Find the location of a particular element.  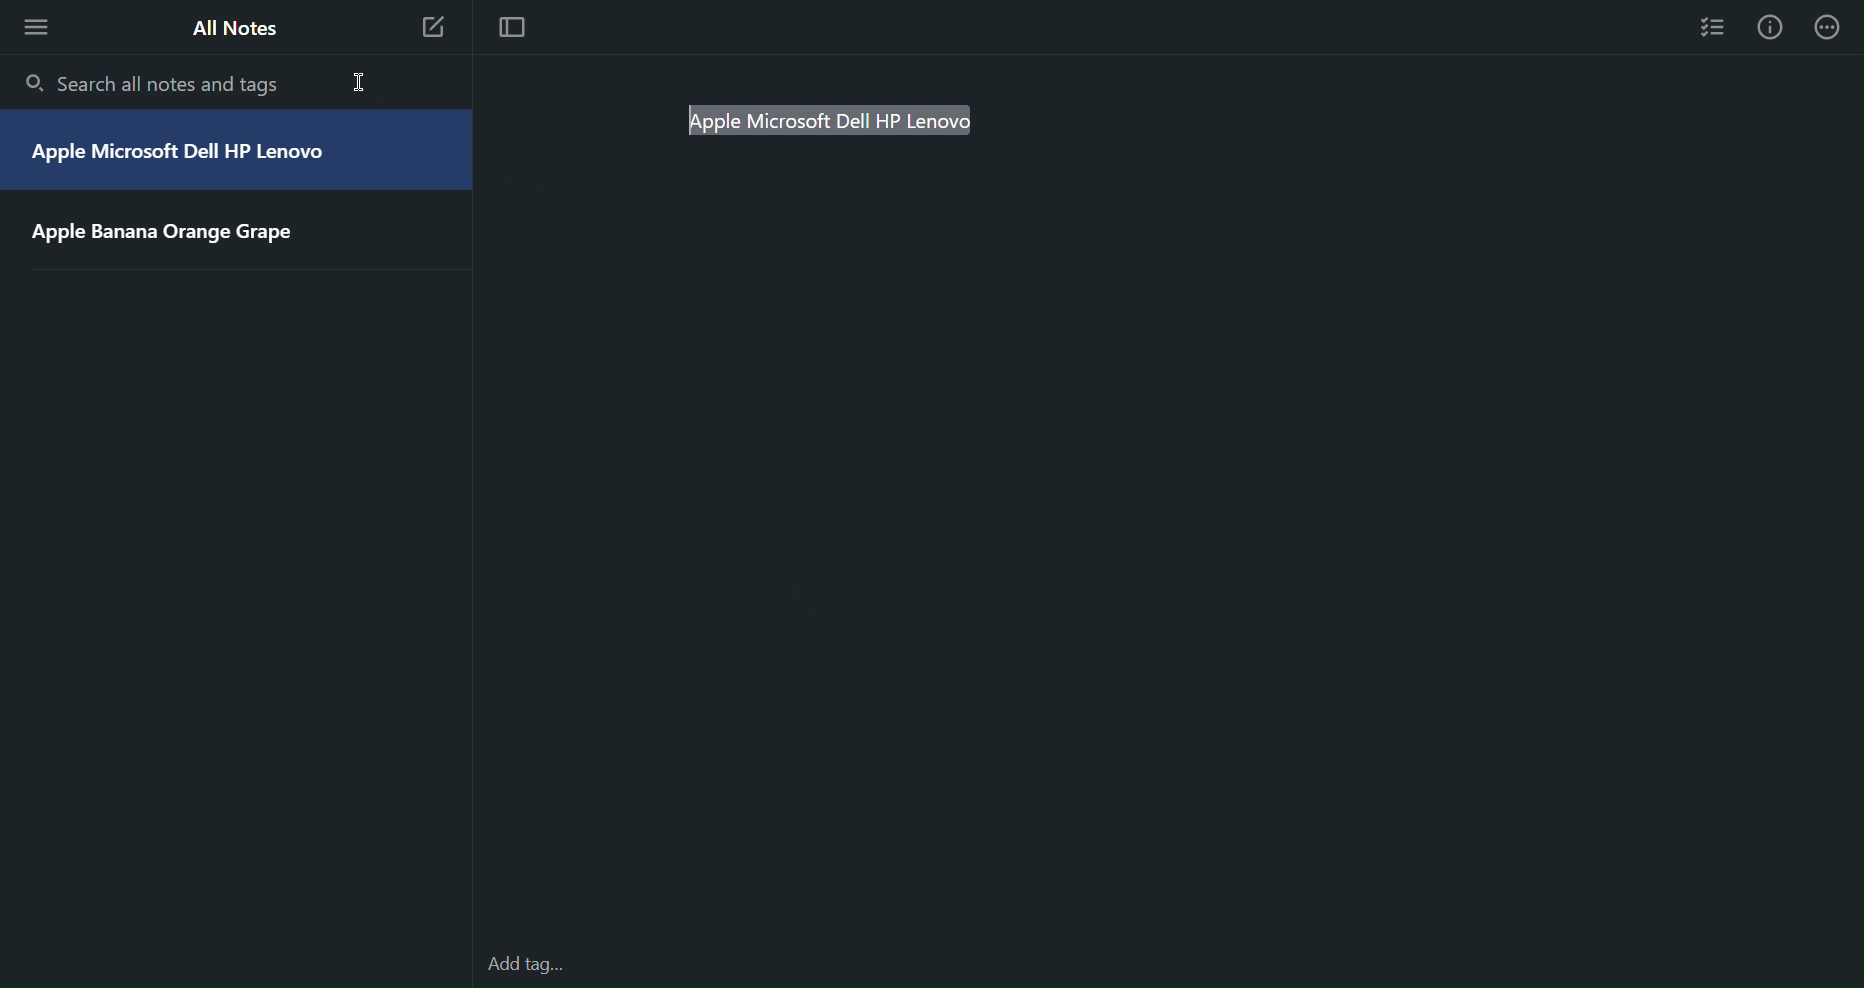

New Note is located at coordinates (433, 28).